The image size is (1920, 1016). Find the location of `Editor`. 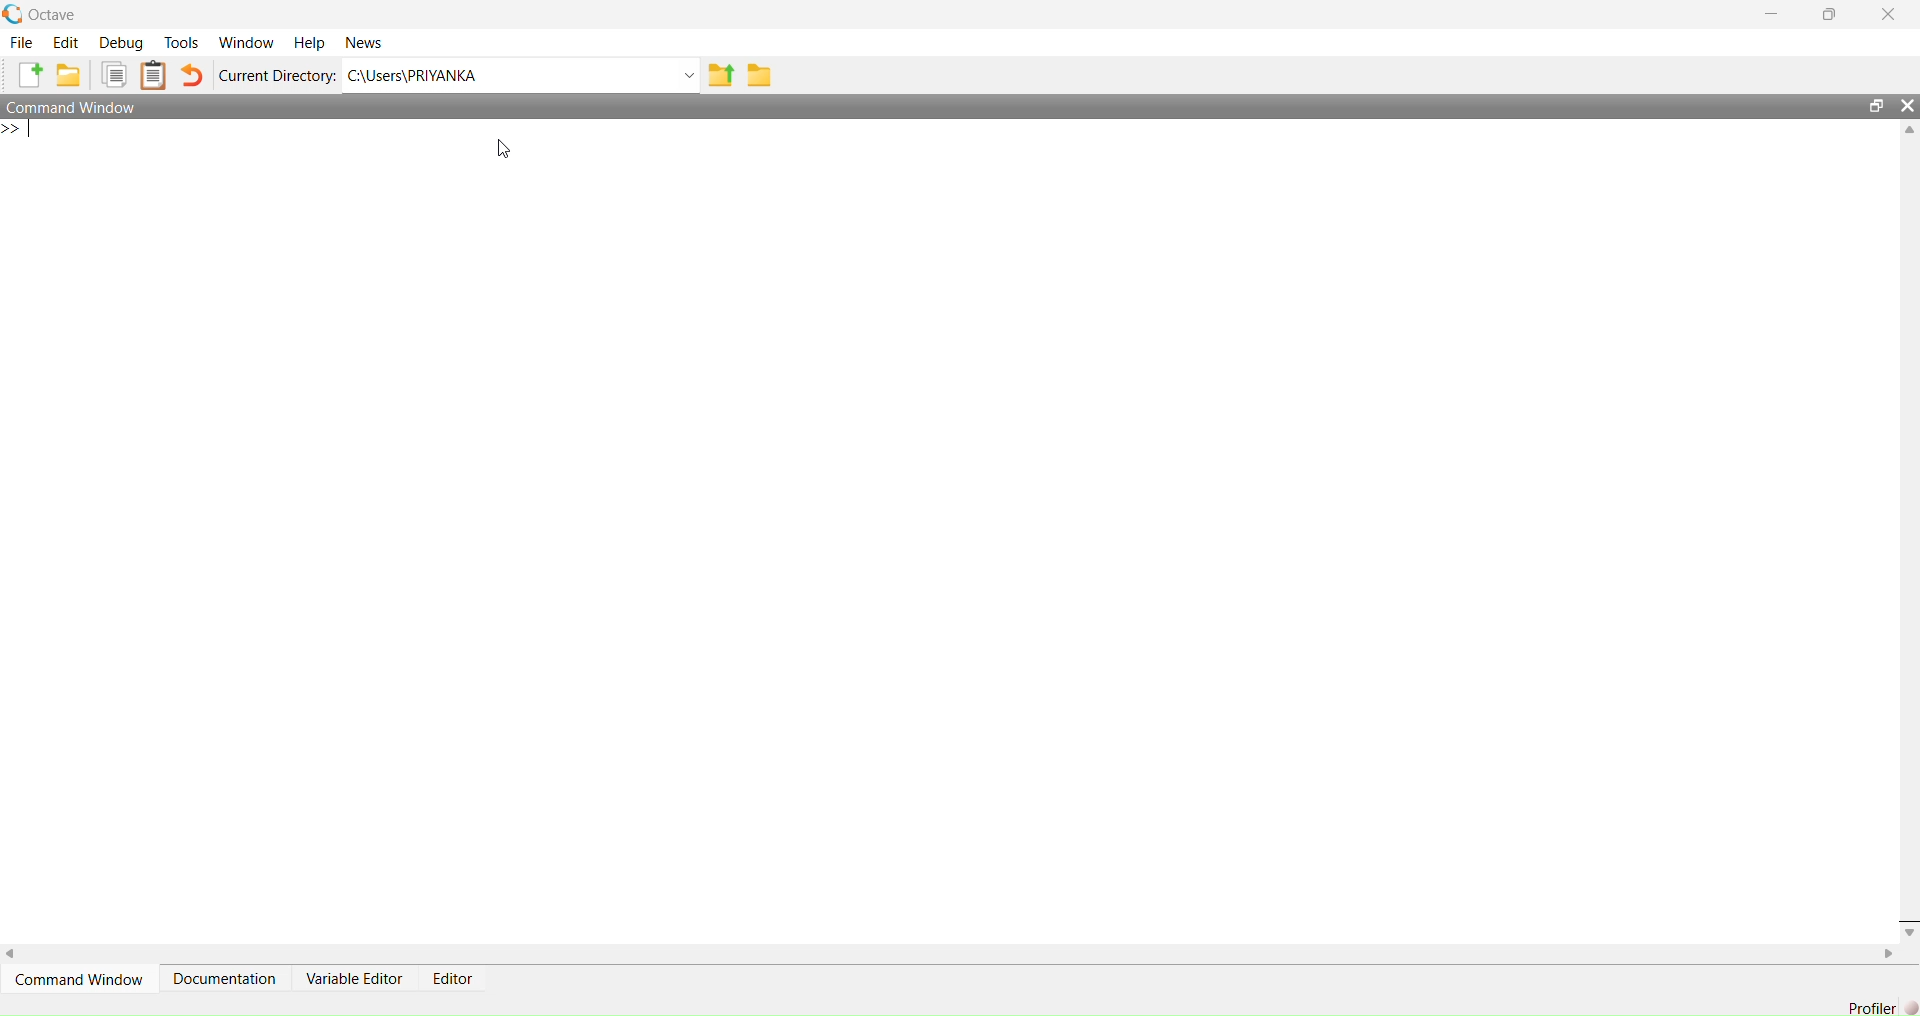

Editor is located at coordinates (457, 978).